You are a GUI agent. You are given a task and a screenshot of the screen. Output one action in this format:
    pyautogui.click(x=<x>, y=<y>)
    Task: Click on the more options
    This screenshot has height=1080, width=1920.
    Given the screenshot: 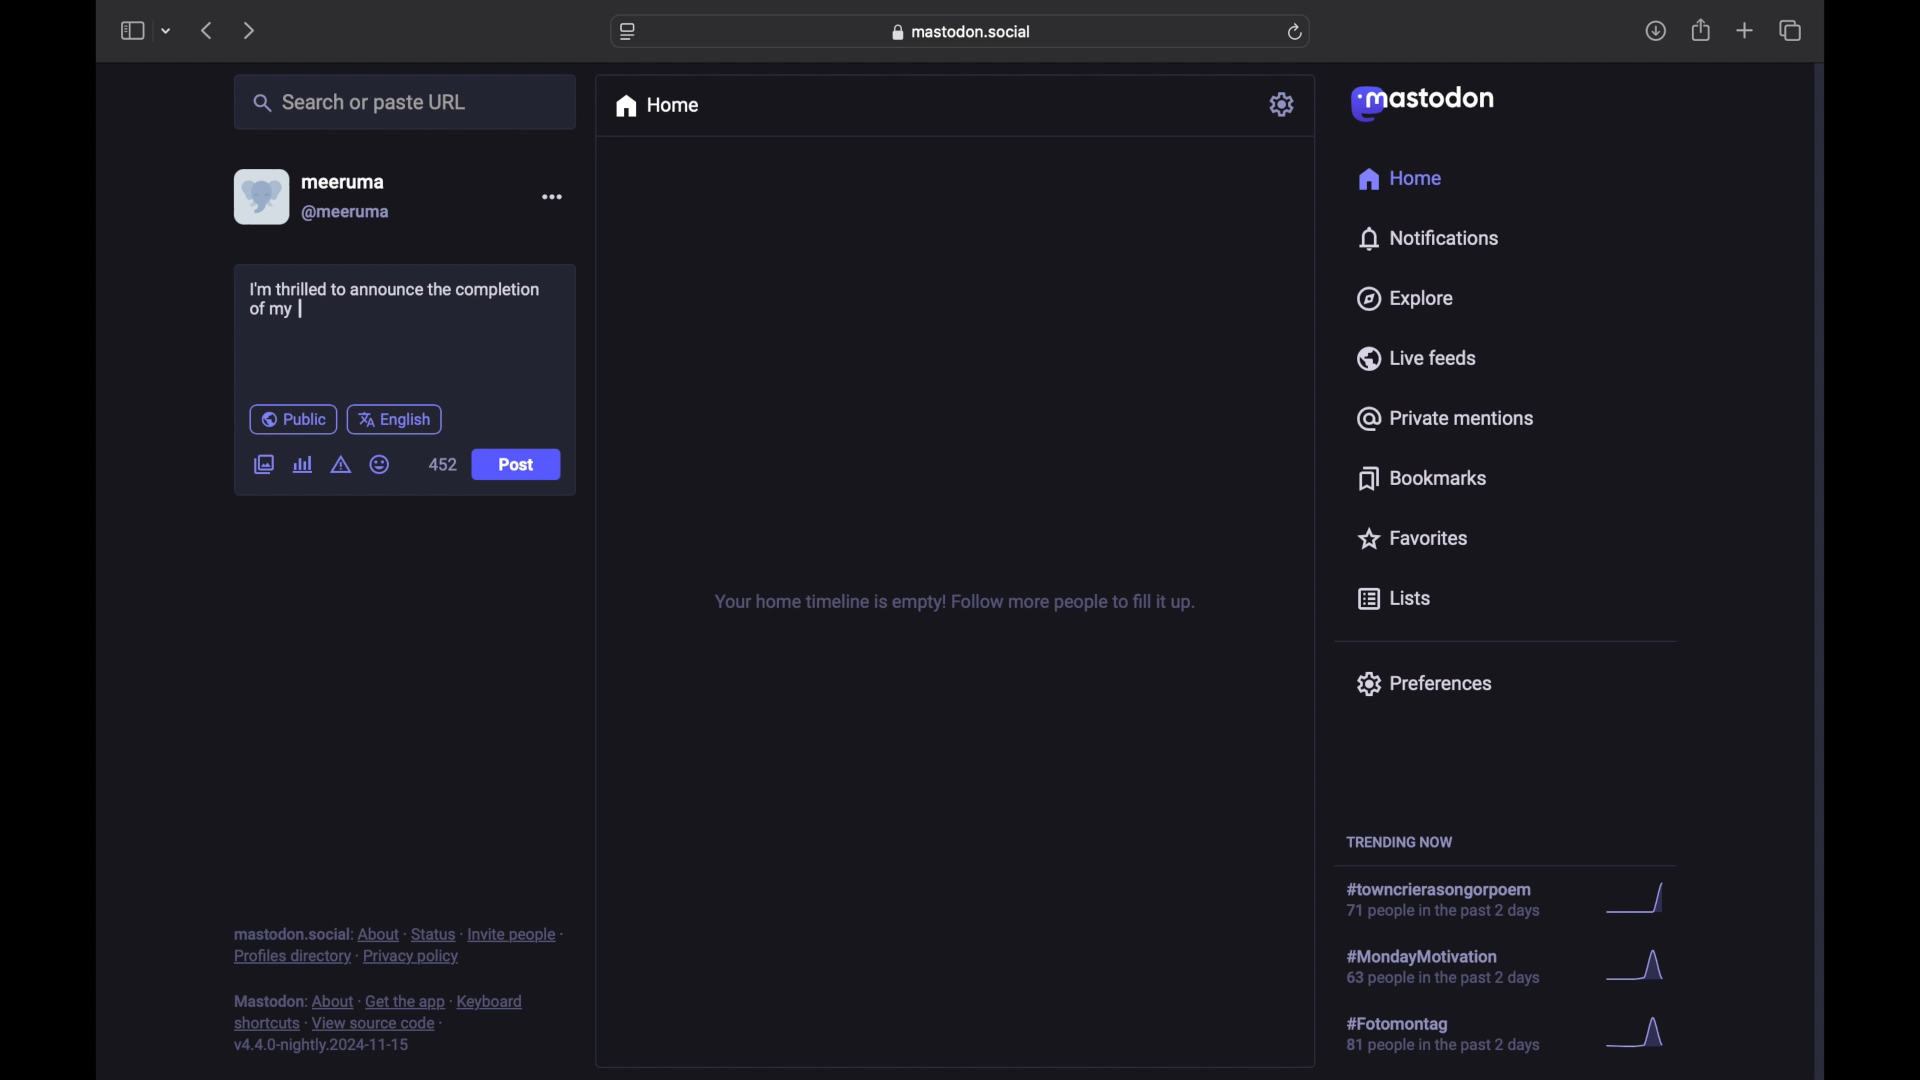 What is the action you would take?
    pyautogui.click(x=551, y=196)
    